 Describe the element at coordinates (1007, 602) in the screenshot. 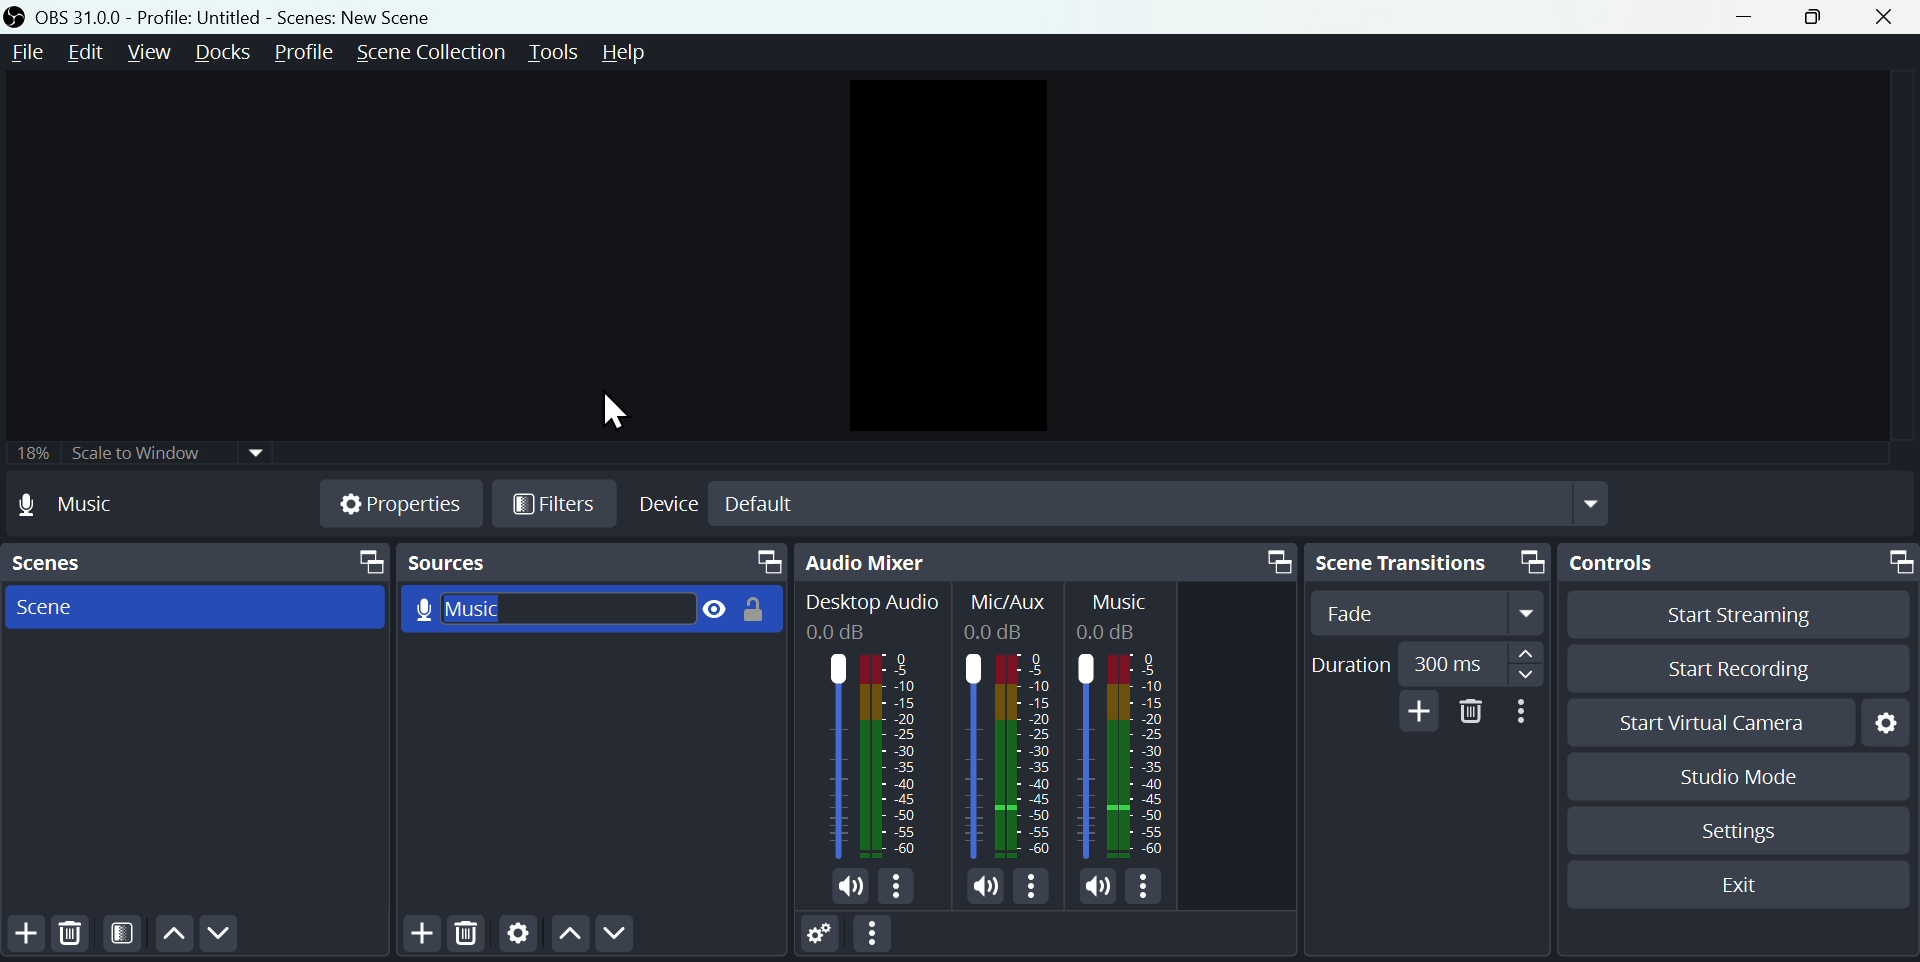

I see `` at that location.